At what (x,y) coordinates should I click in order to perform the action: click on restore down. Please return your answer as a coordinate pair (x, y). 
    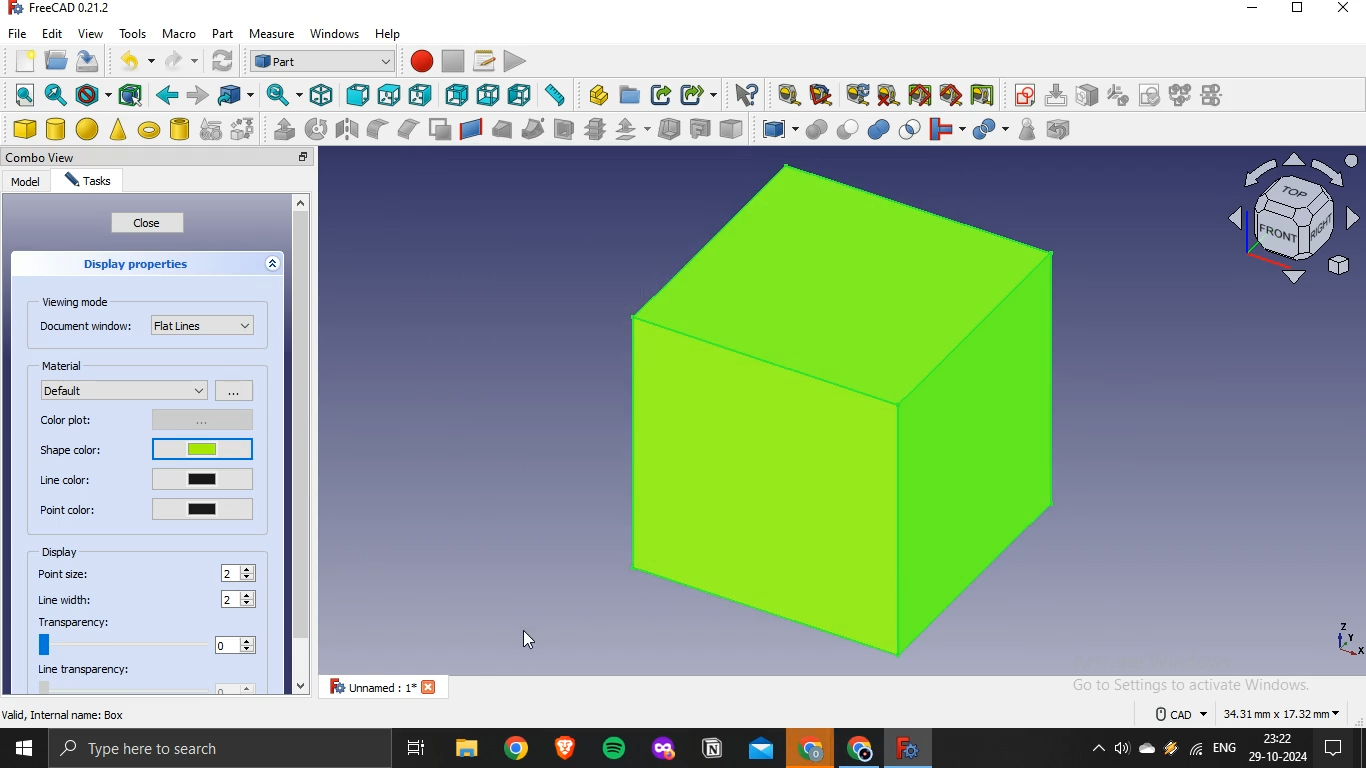
    Looking at the image, I should click on (1297, 10).